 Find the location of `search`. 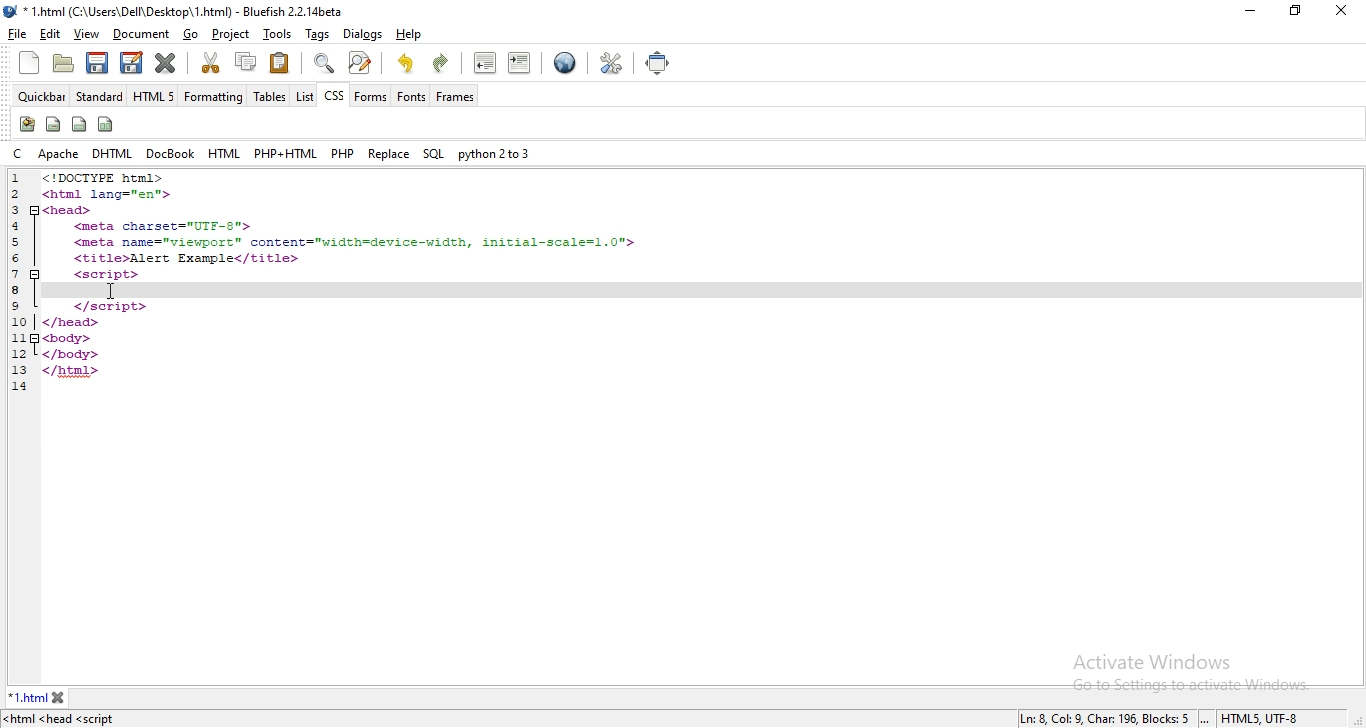

search is located at coordinates (361, 62).